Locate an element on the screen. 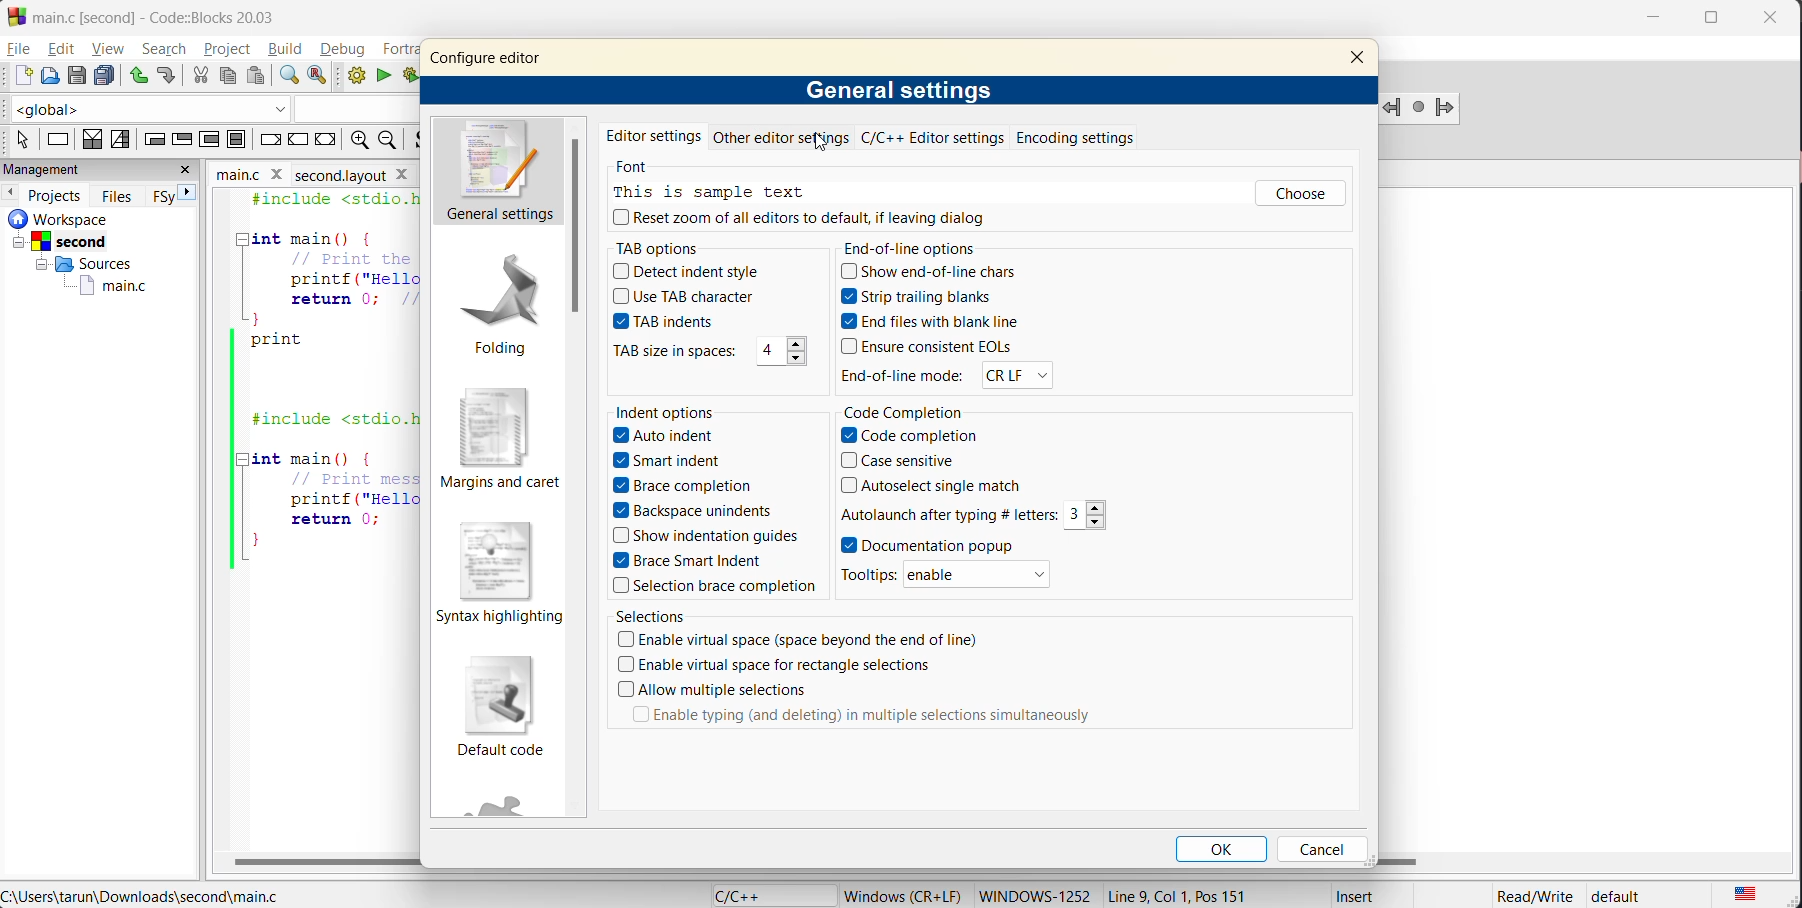 Image resolution: width=1802 pixels, height=908 pixels. replace is located at coordinates (326, 79).